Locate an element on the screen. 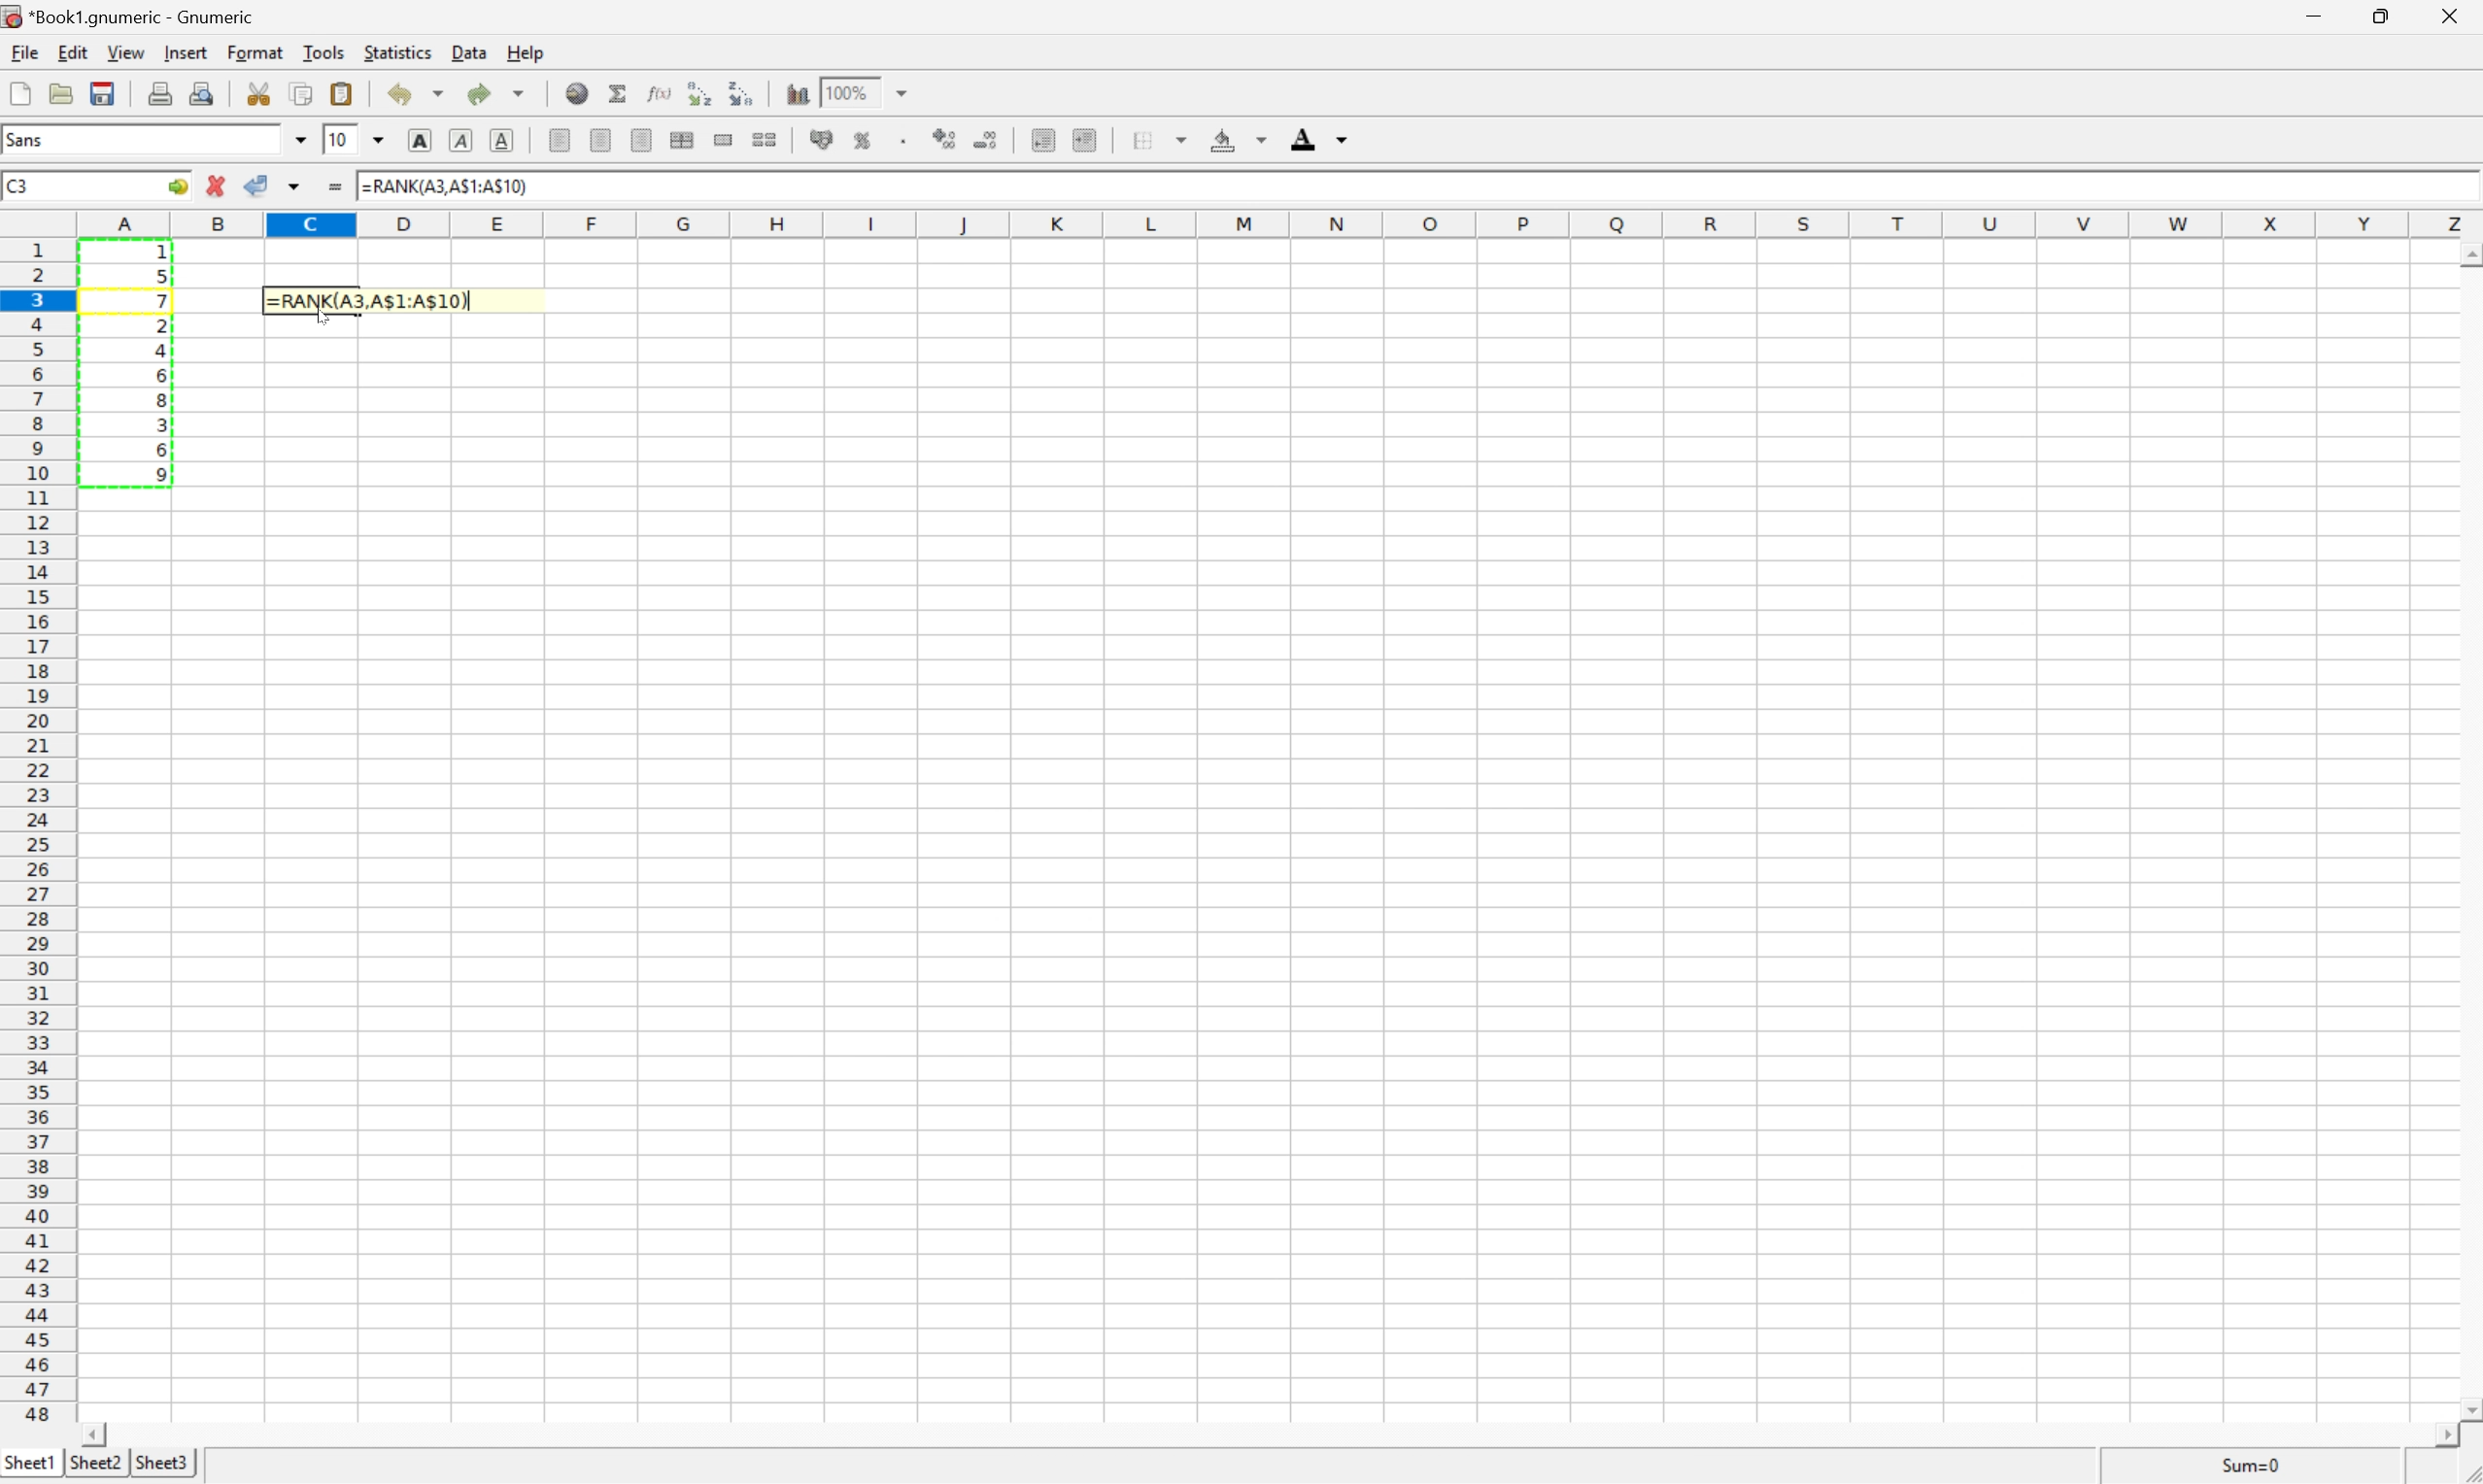 Image resolution: width=2483 pixels, height=1484 pixels. format selection as percentage is located at coordinates (865, 140).